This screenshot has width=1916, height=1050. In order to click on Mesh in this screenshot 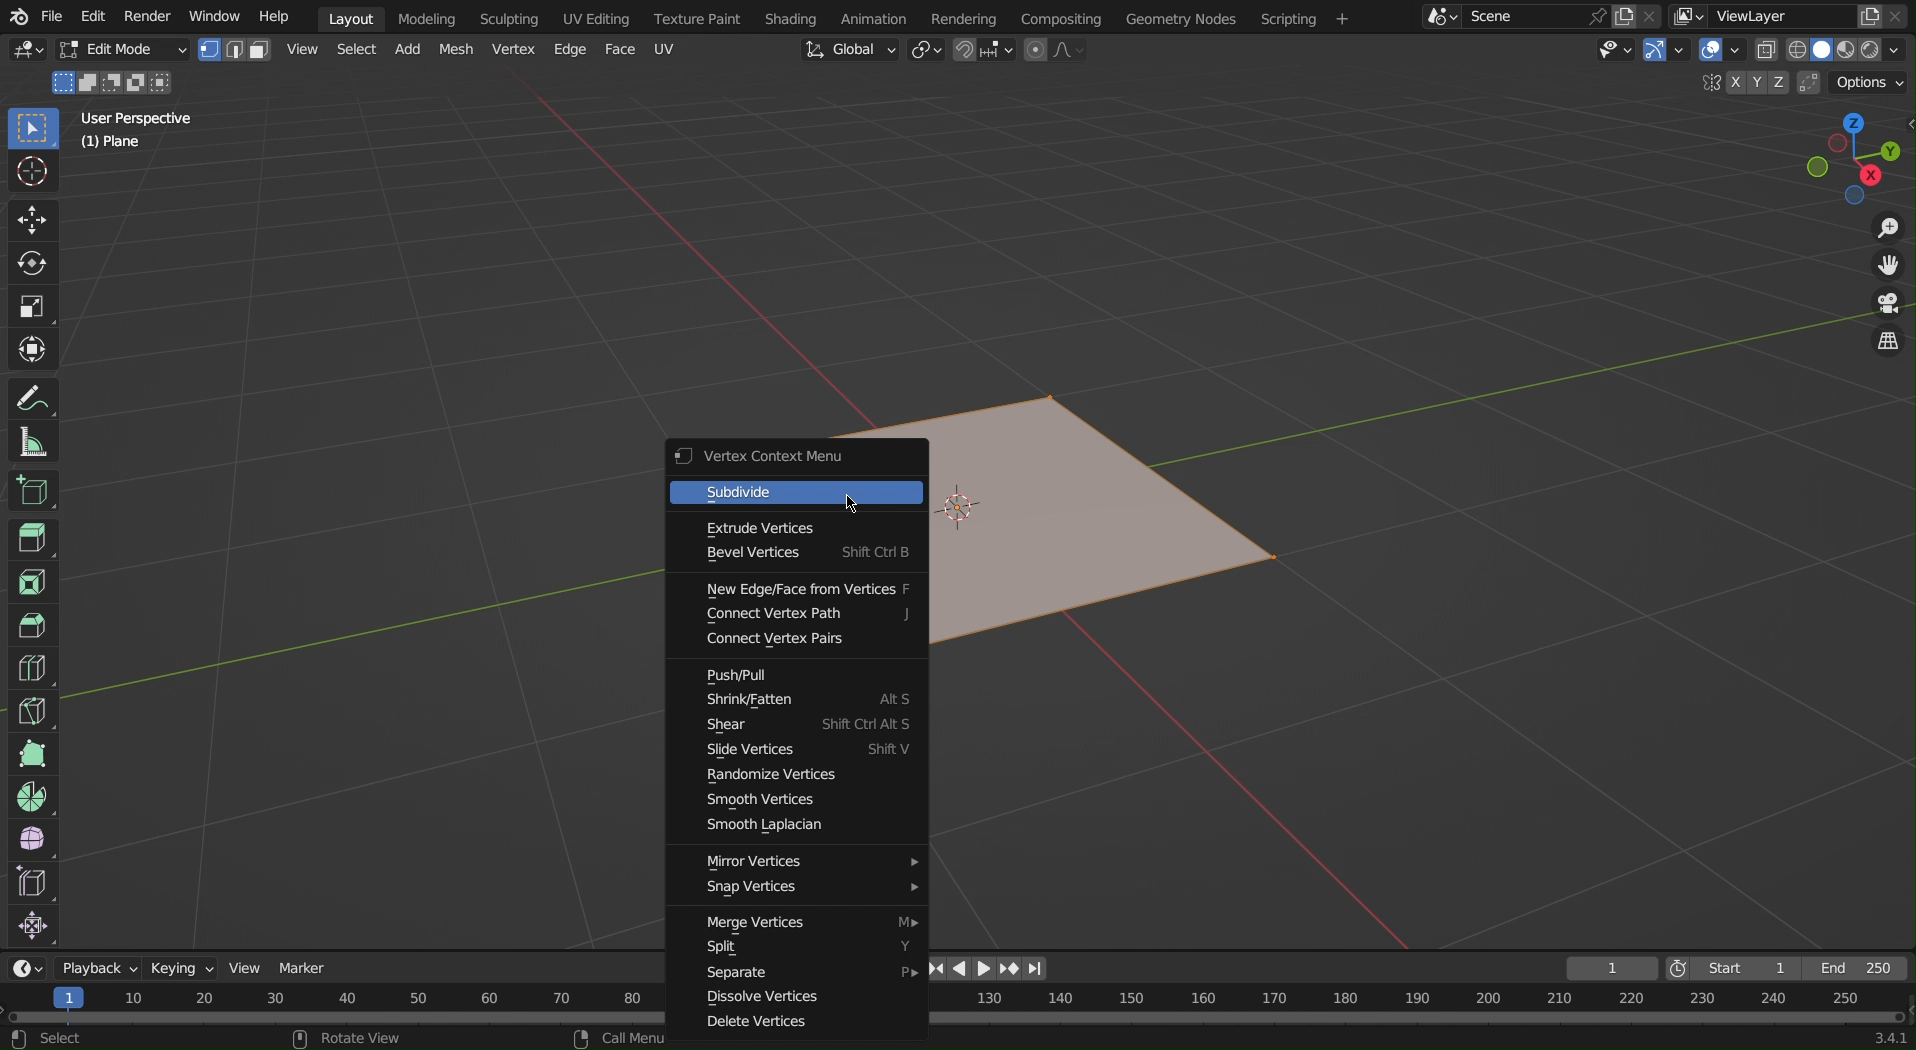, I will do `click(457, 50)`.